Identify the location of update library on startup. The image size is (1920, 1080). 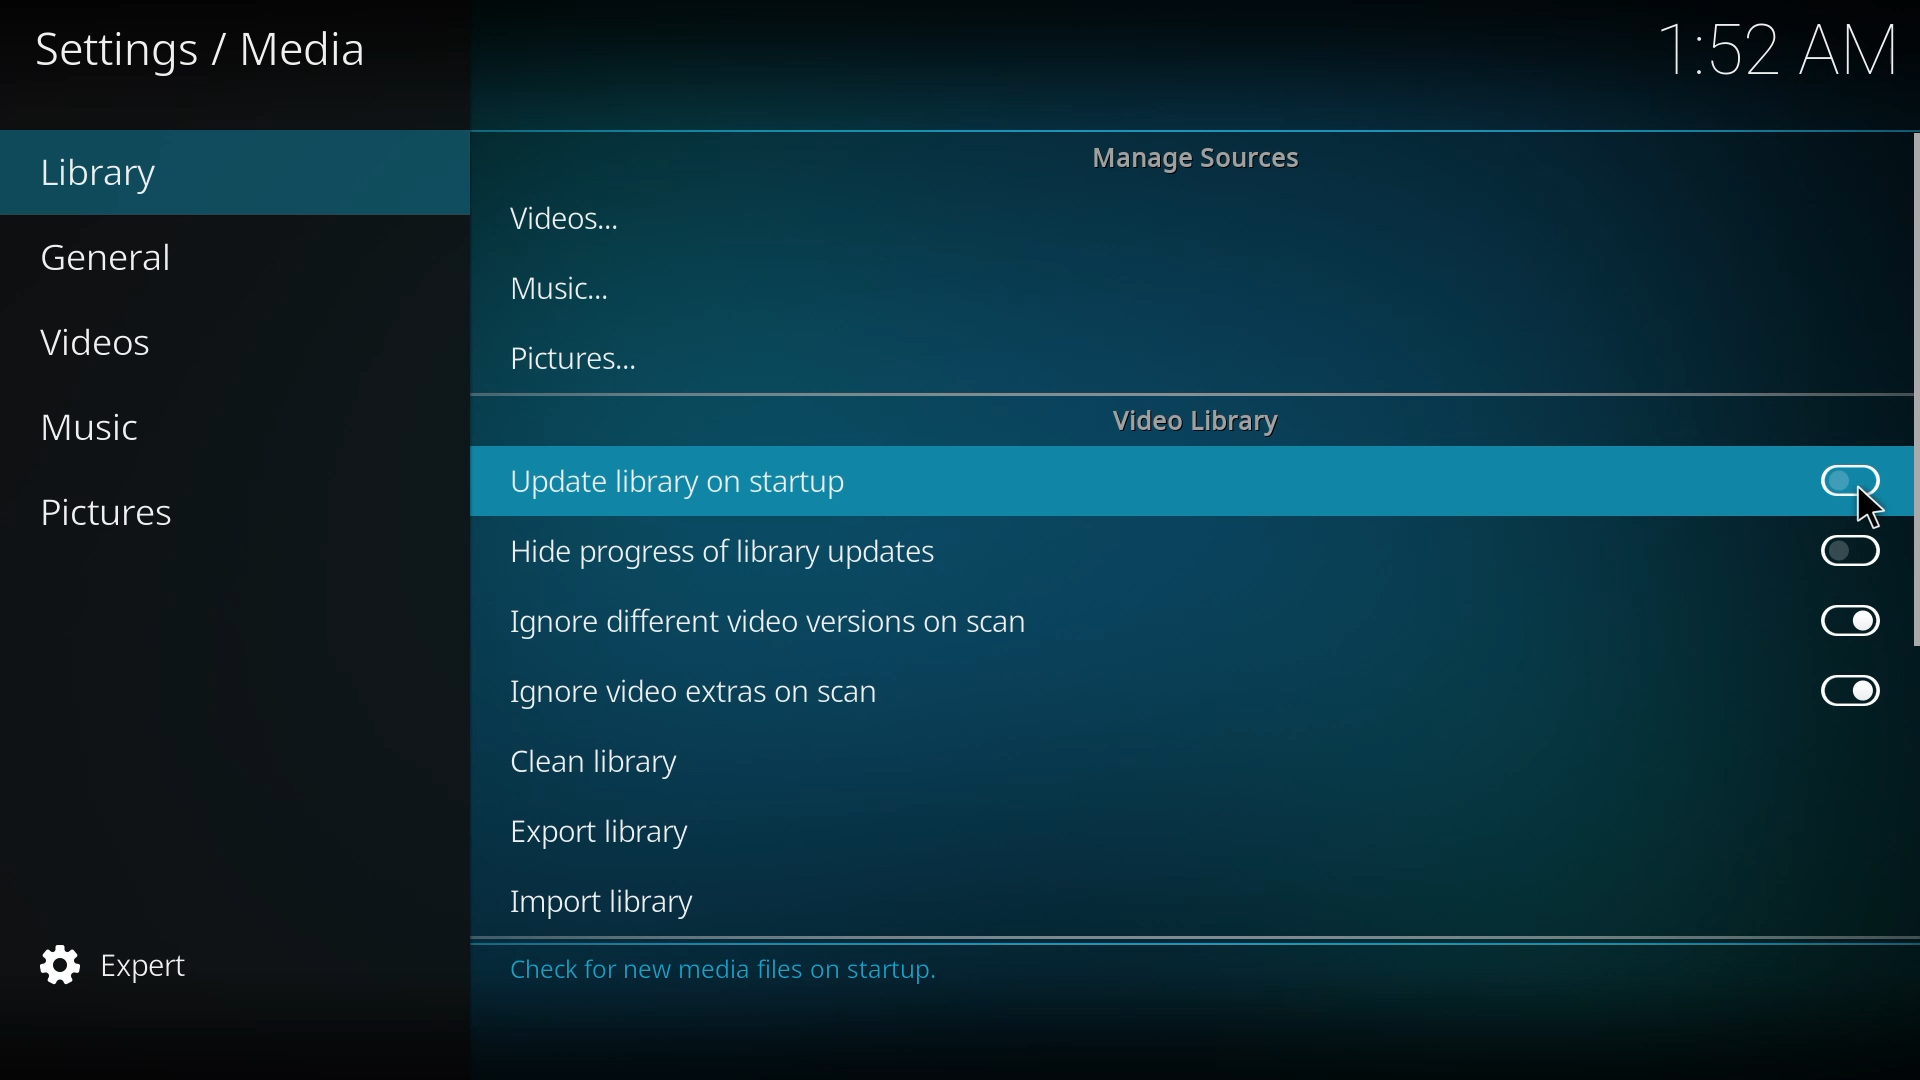
(688, 483).